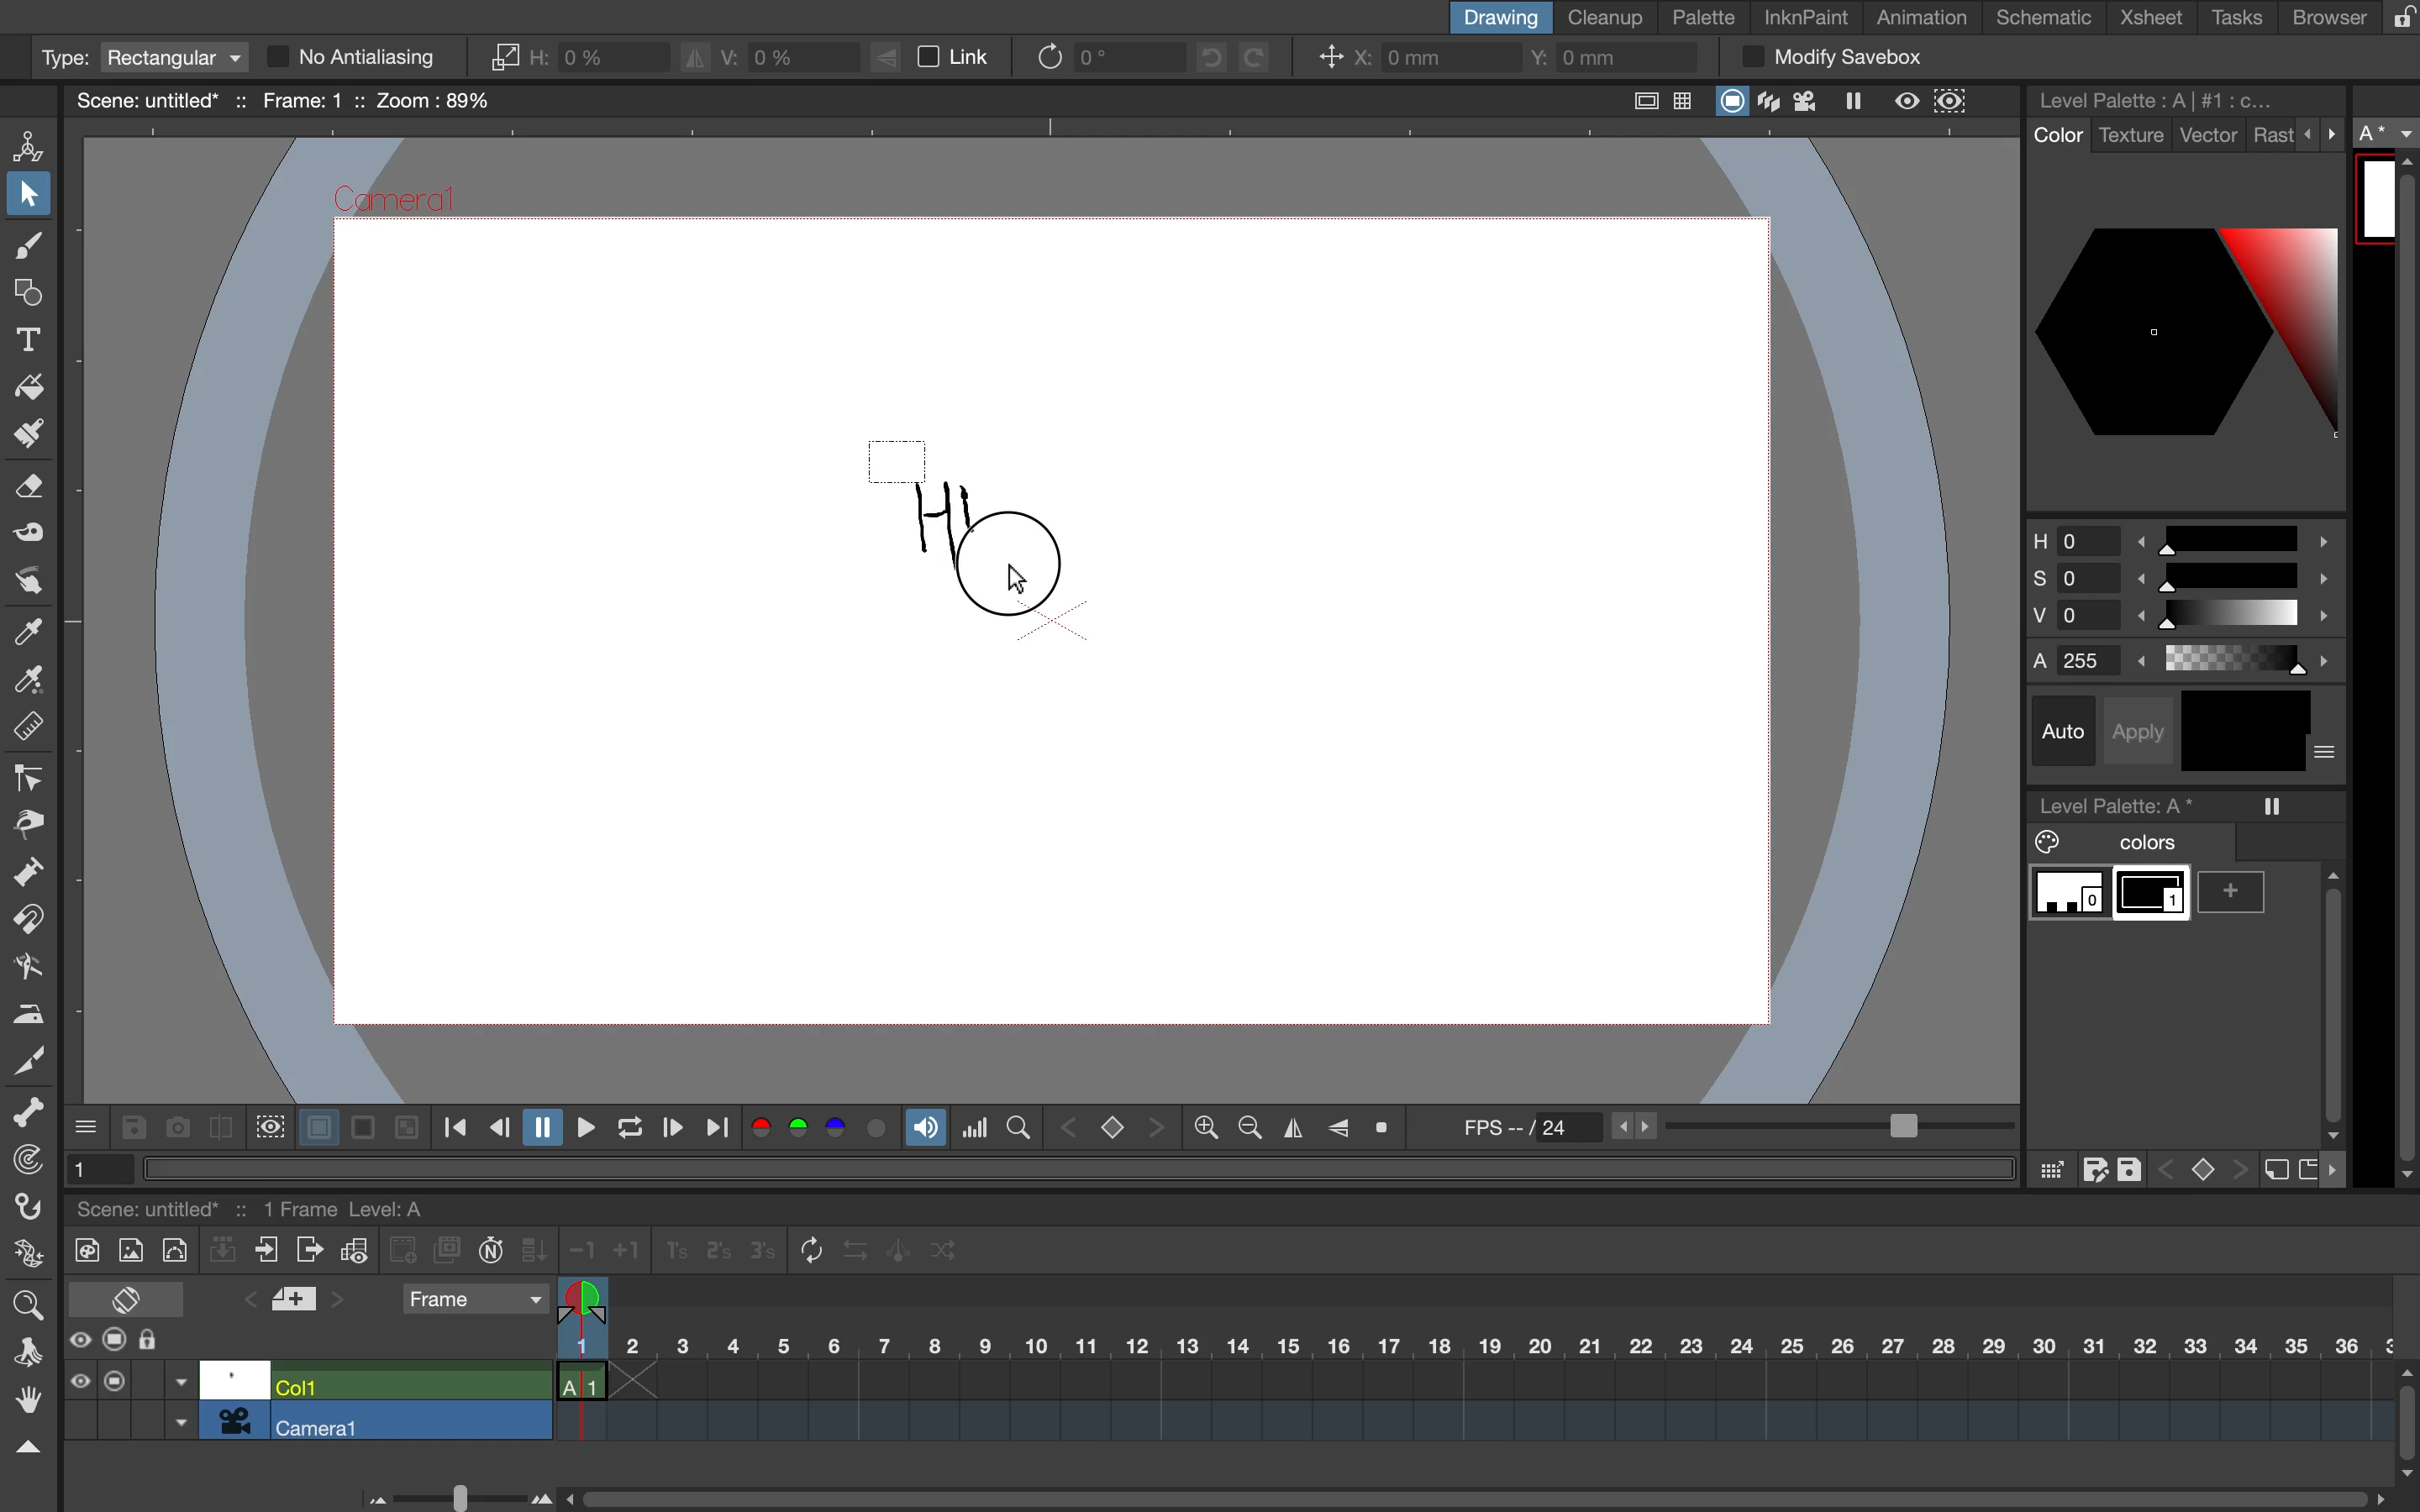  Describe the element at coordinates (181, 1404) in the screenshot. I see `toggle between options` at that location.